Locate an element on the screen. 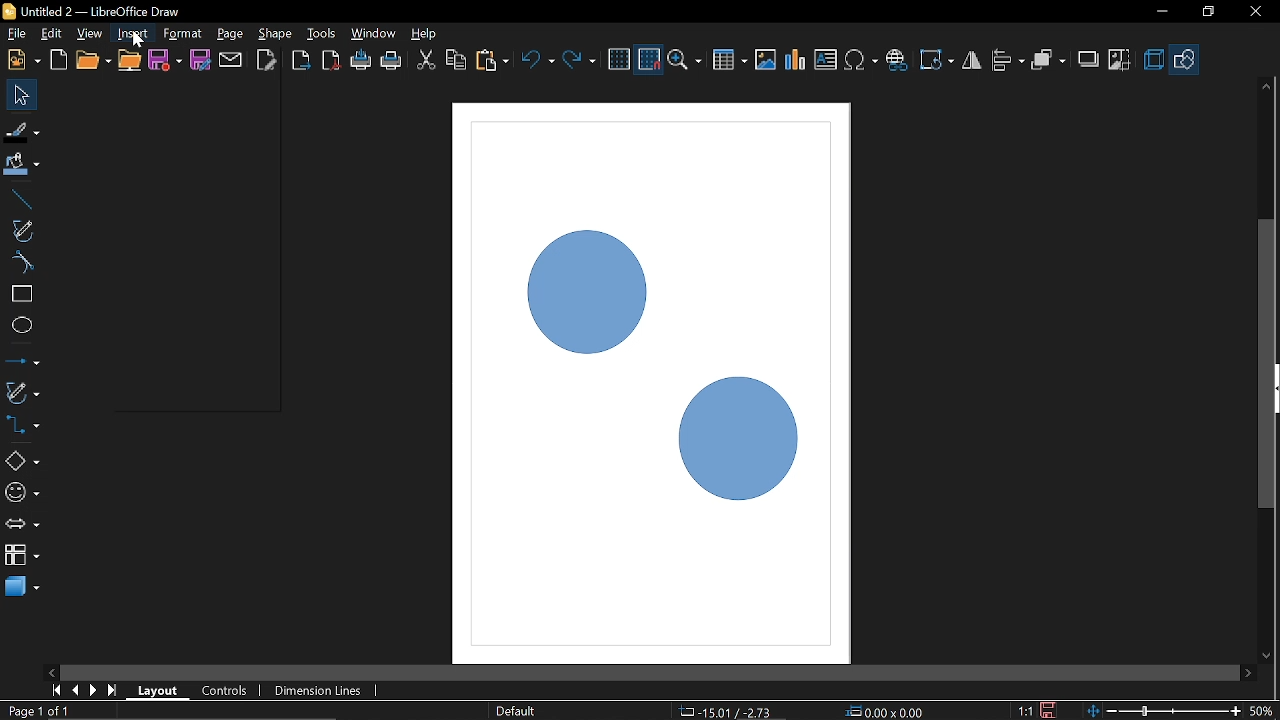 The height and width of the screenshot is (720, 1280). 3d shapes is located at coordinates (22, 585).